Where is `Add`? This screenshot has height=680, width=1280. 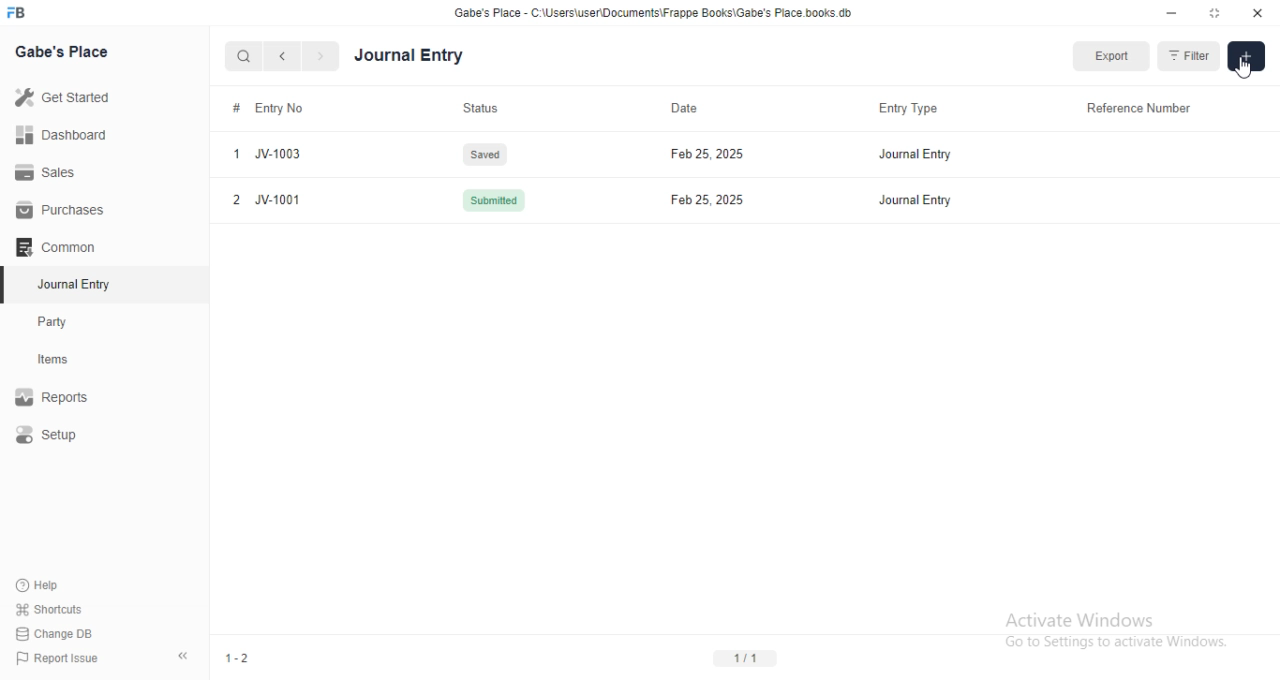 Add is located at coordinates (1245, 56).